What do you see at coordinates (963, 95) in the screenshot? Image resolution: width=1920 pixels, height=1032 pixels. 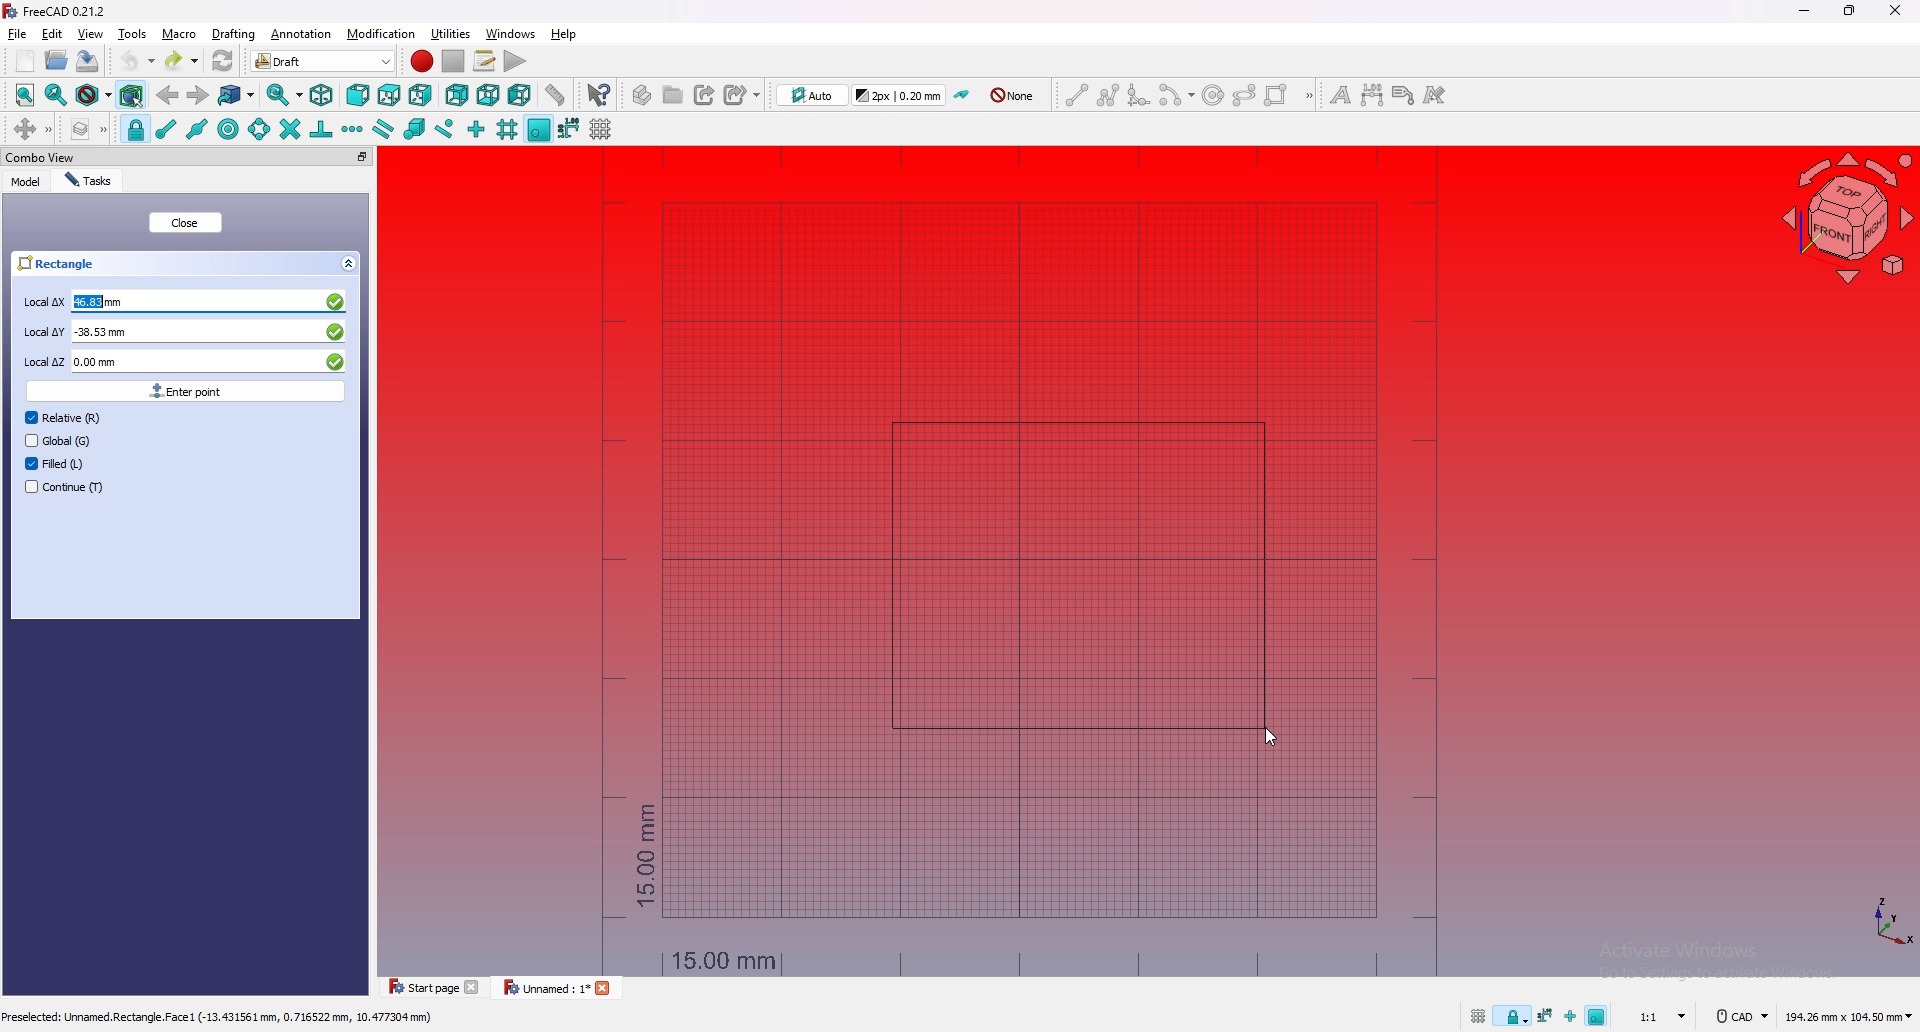 I see `toggle construction mode` at bounding box center [963, 95].